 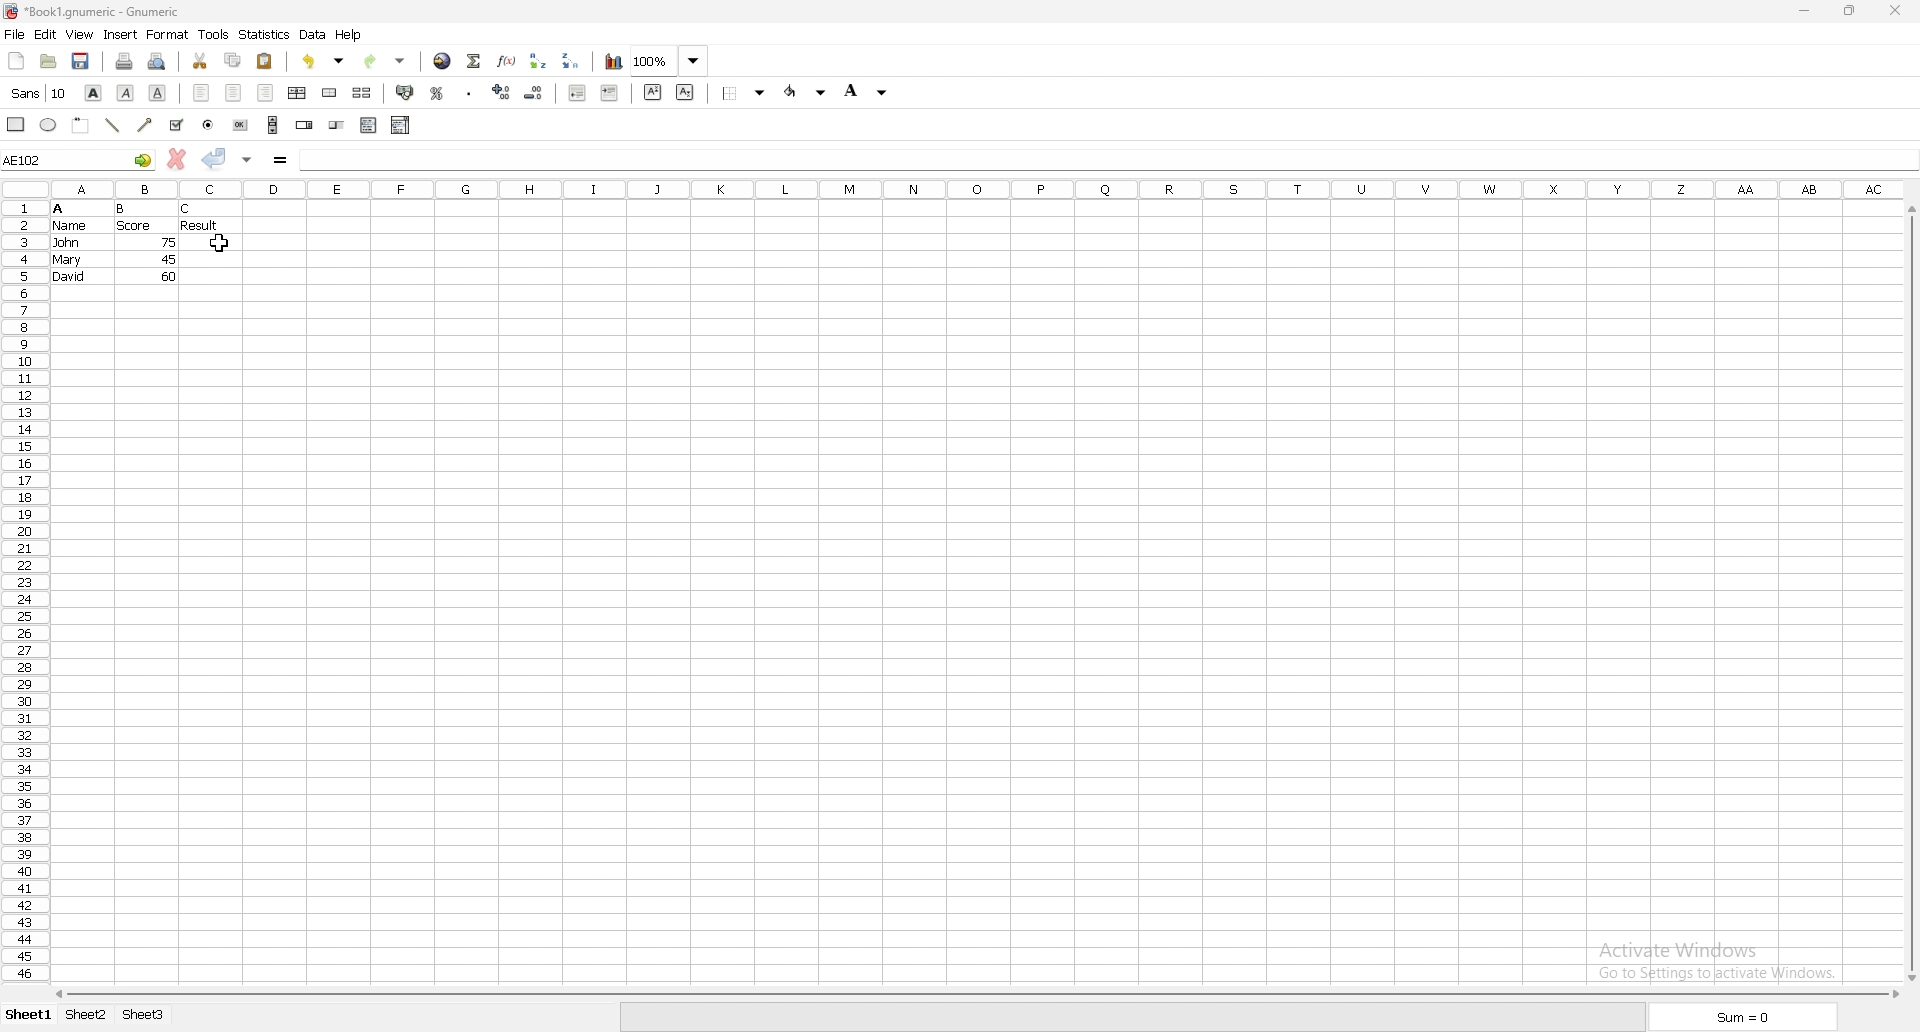 I want to click on superscript, so click(x=653, y=92).